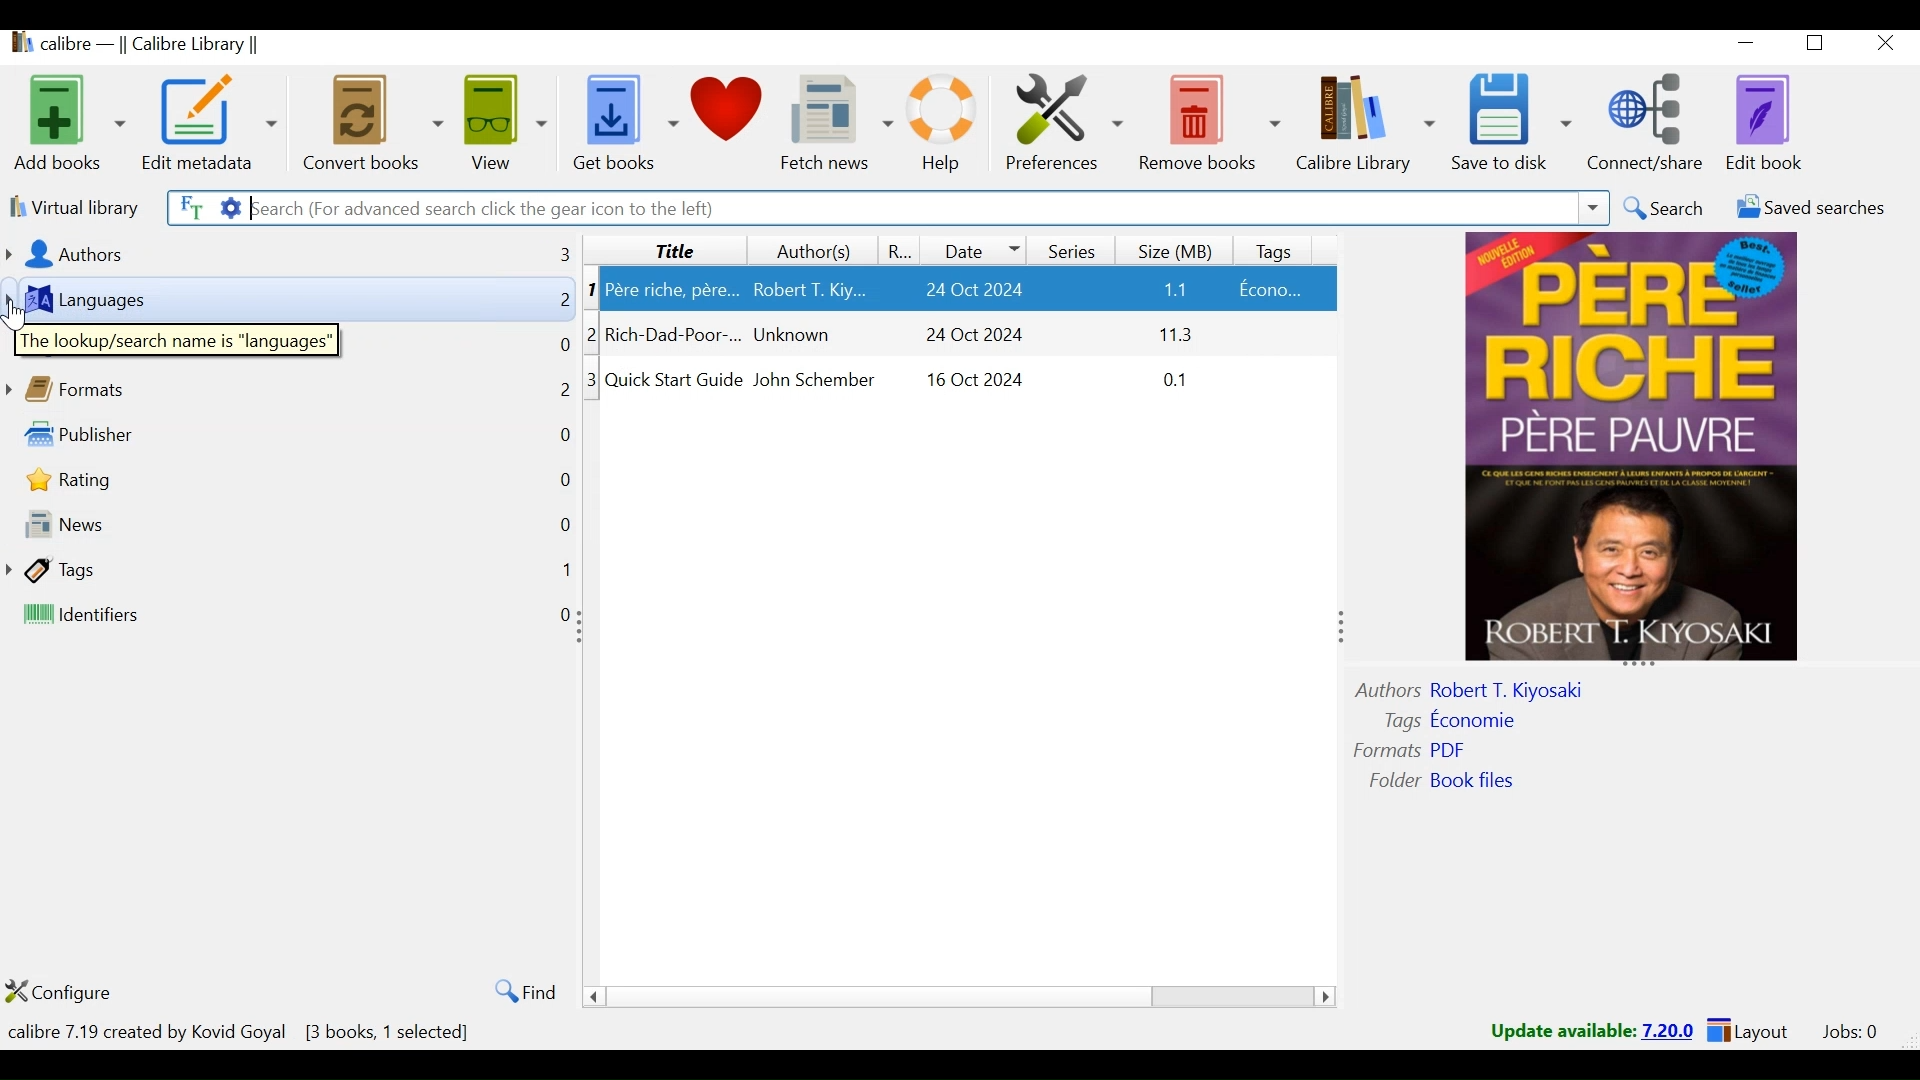  Describe the element at coordinates (1511, 123) in the screenshot. I see `Save to disk` at that location.